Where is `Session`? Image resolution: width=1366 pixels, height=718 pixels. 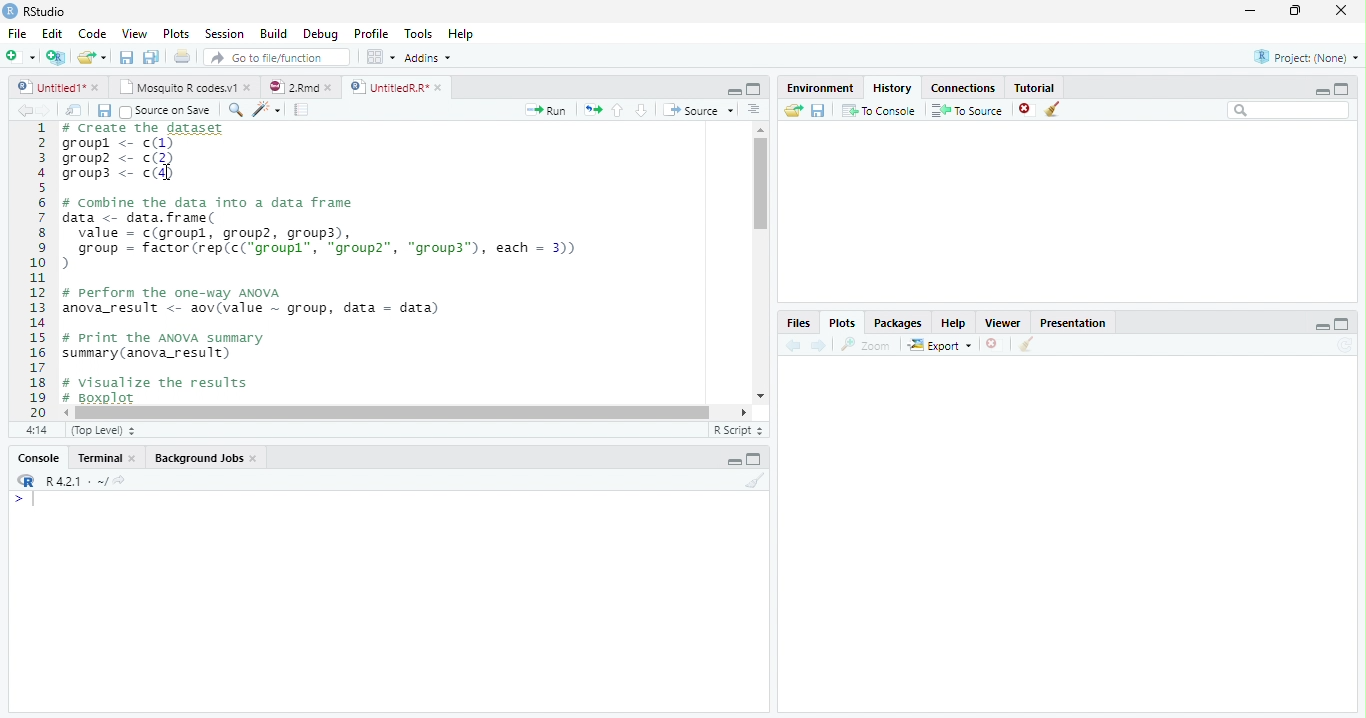 Session is located at coordinates (225, 34).